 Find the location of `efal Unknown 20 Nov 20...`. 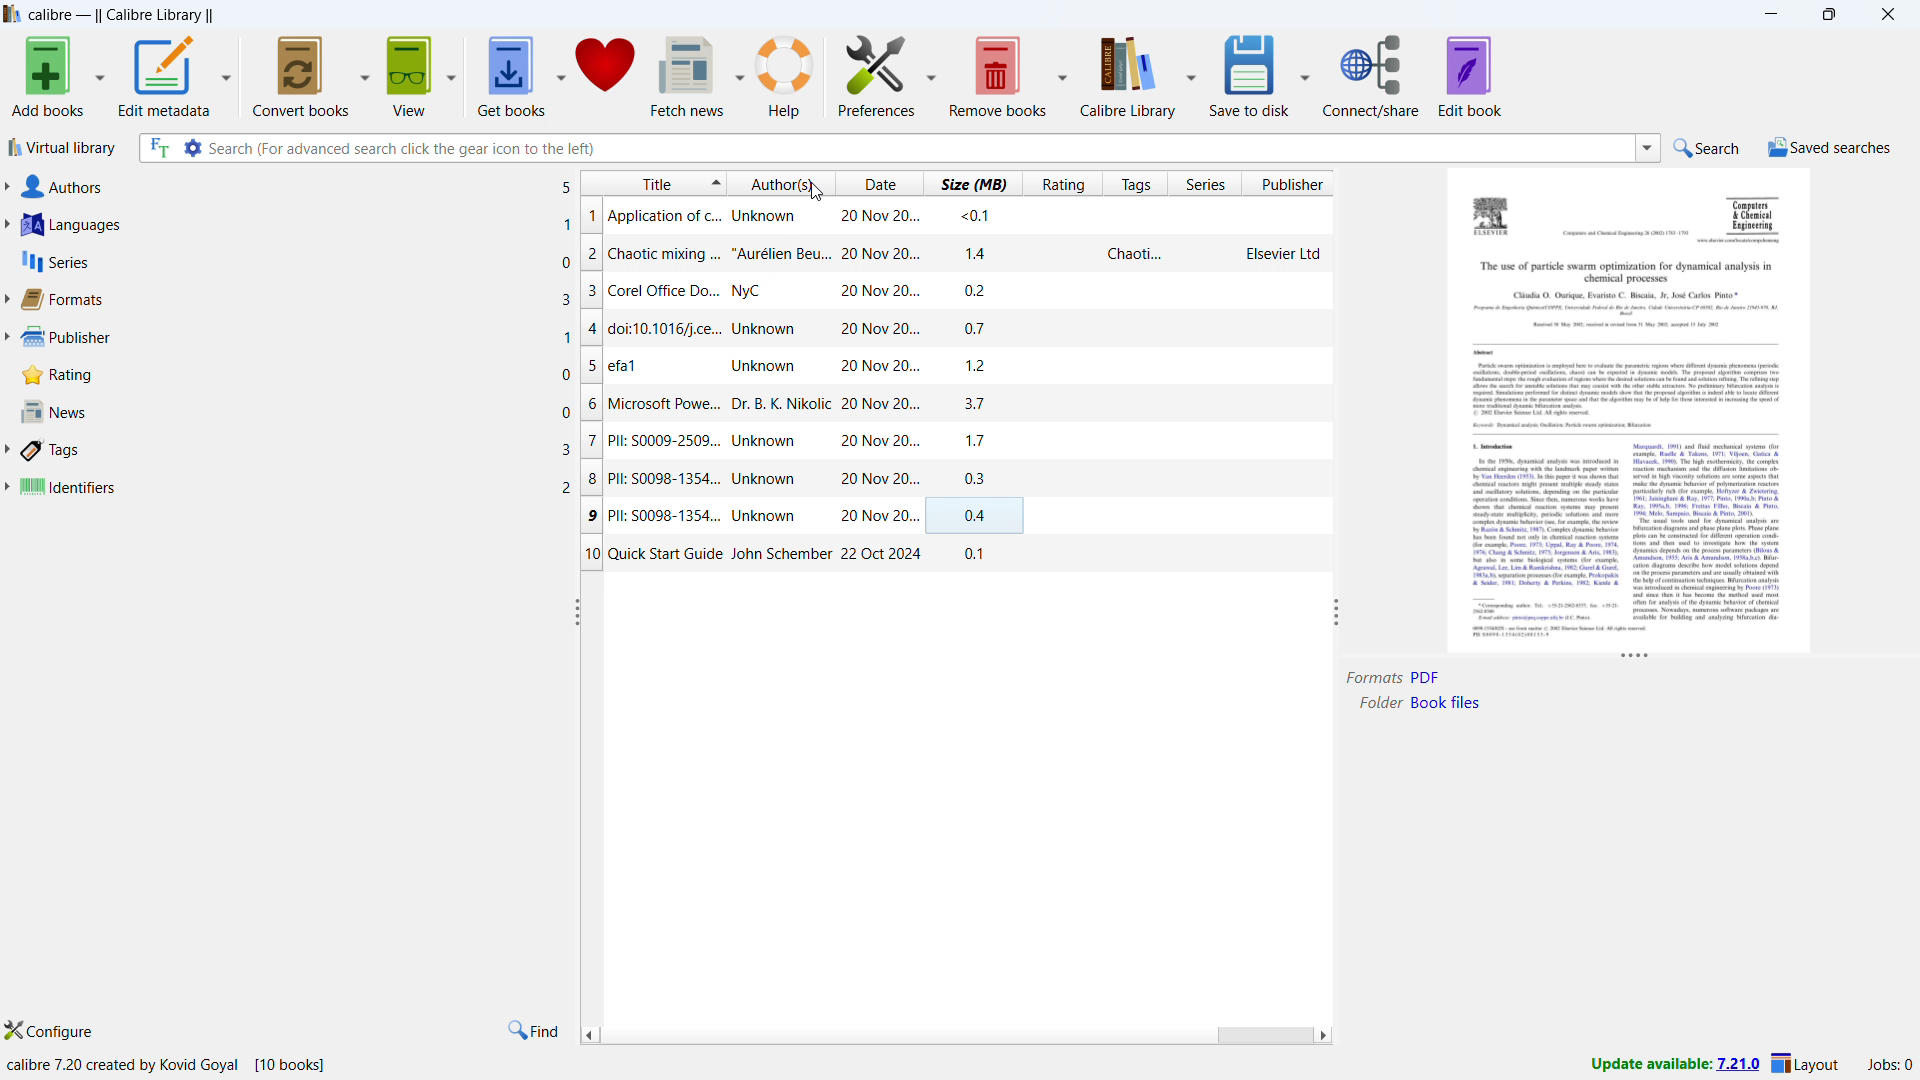

efal Unknown 20 Nov 20... is located at coordinates (771, 365).